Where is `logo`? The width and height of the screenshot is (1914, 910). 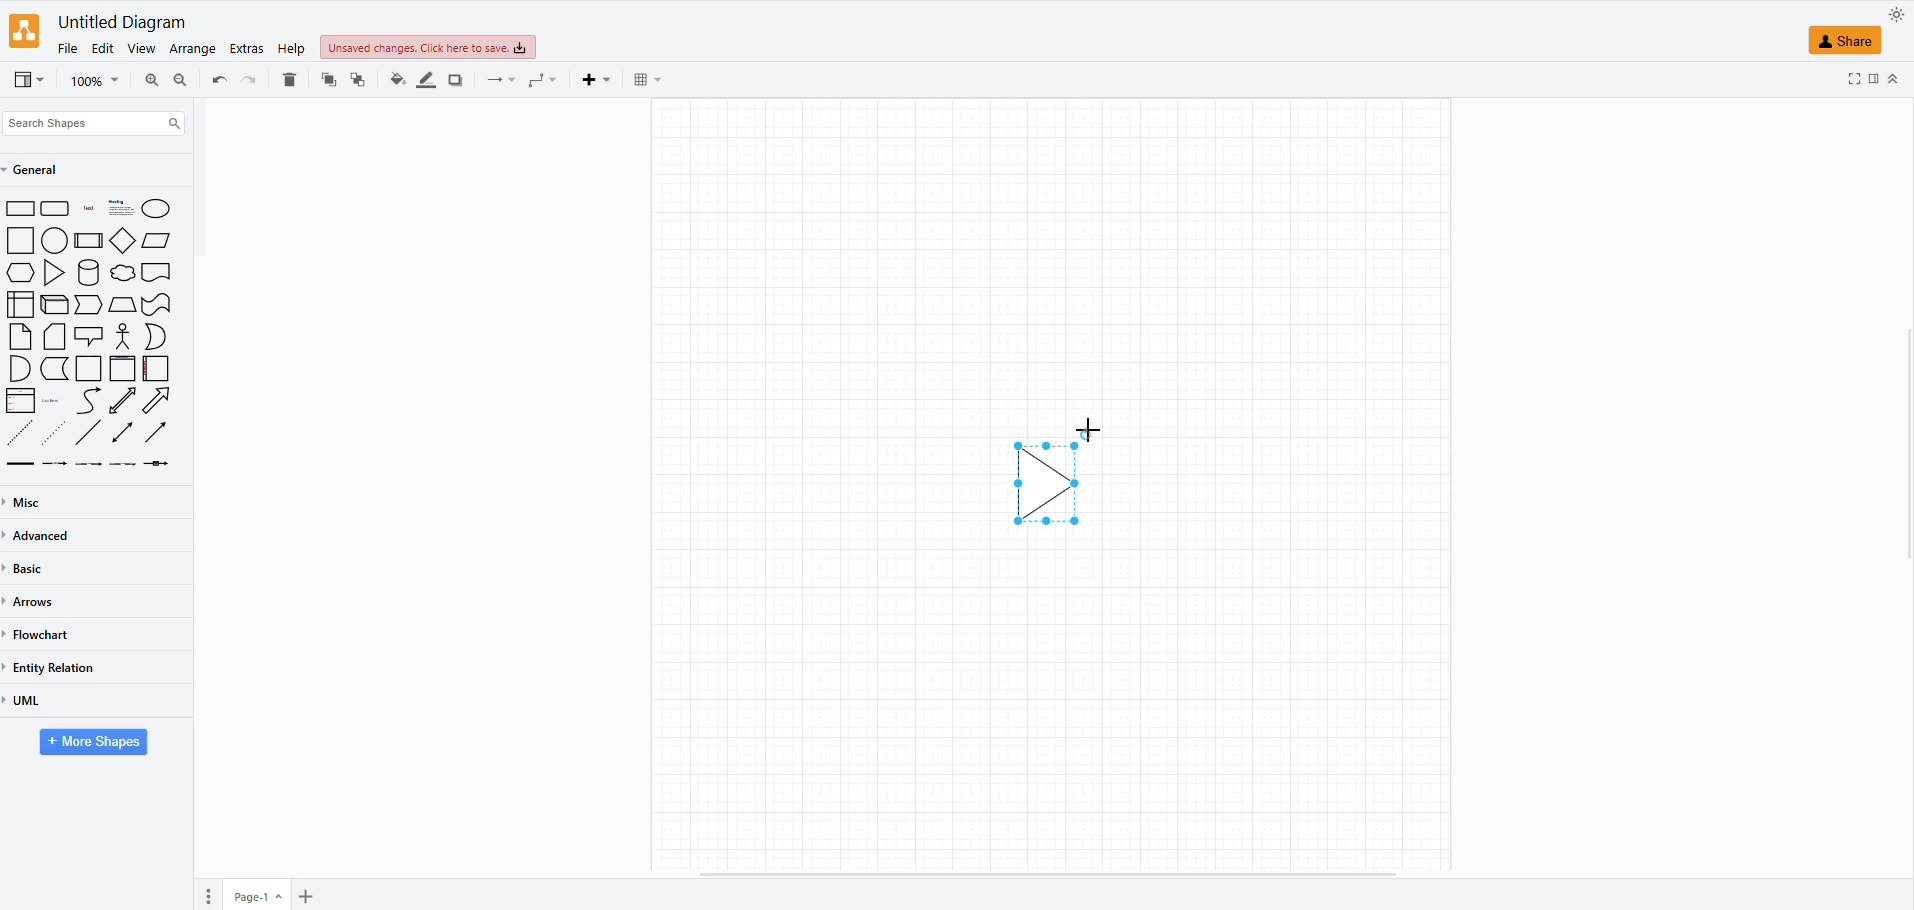 logo is located at coordinates (26, 32).